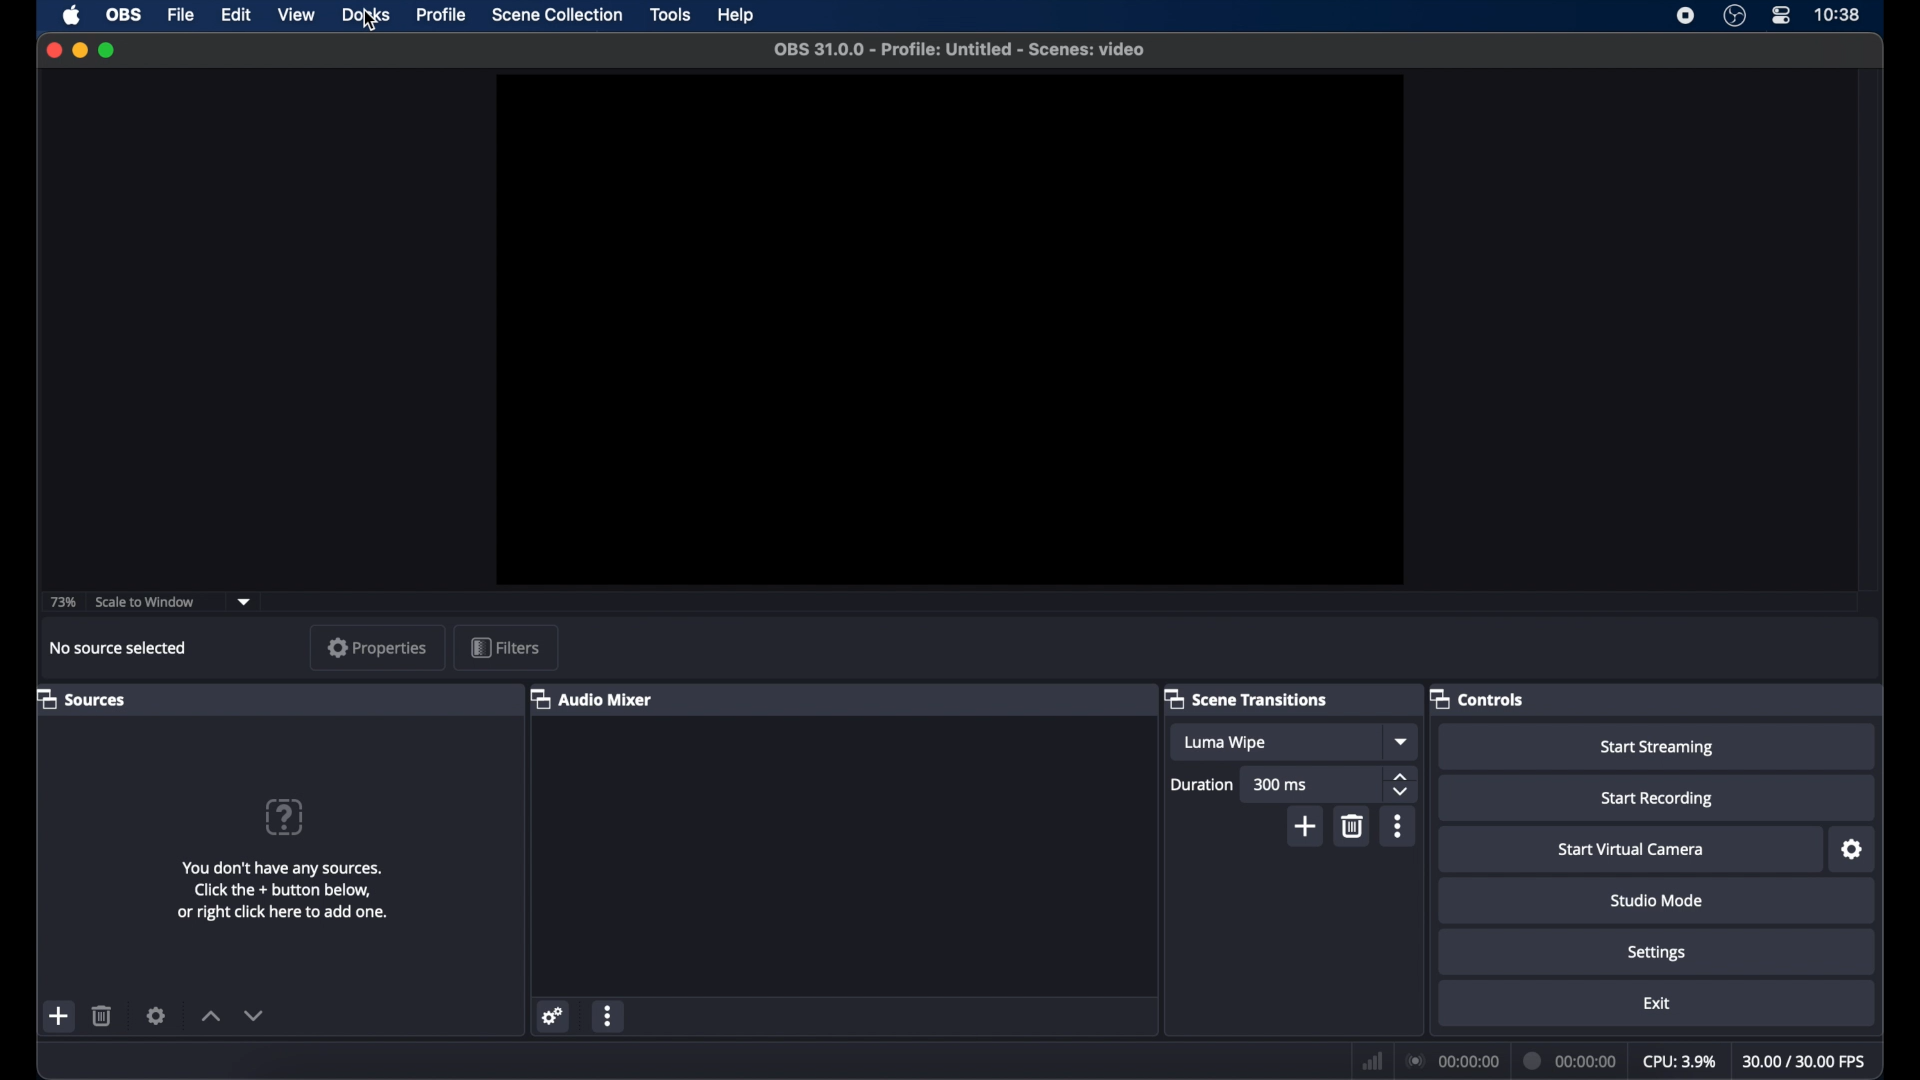  Describe the element at coordinates (1399, 827) in the screenshot. I see `more options` at that location.